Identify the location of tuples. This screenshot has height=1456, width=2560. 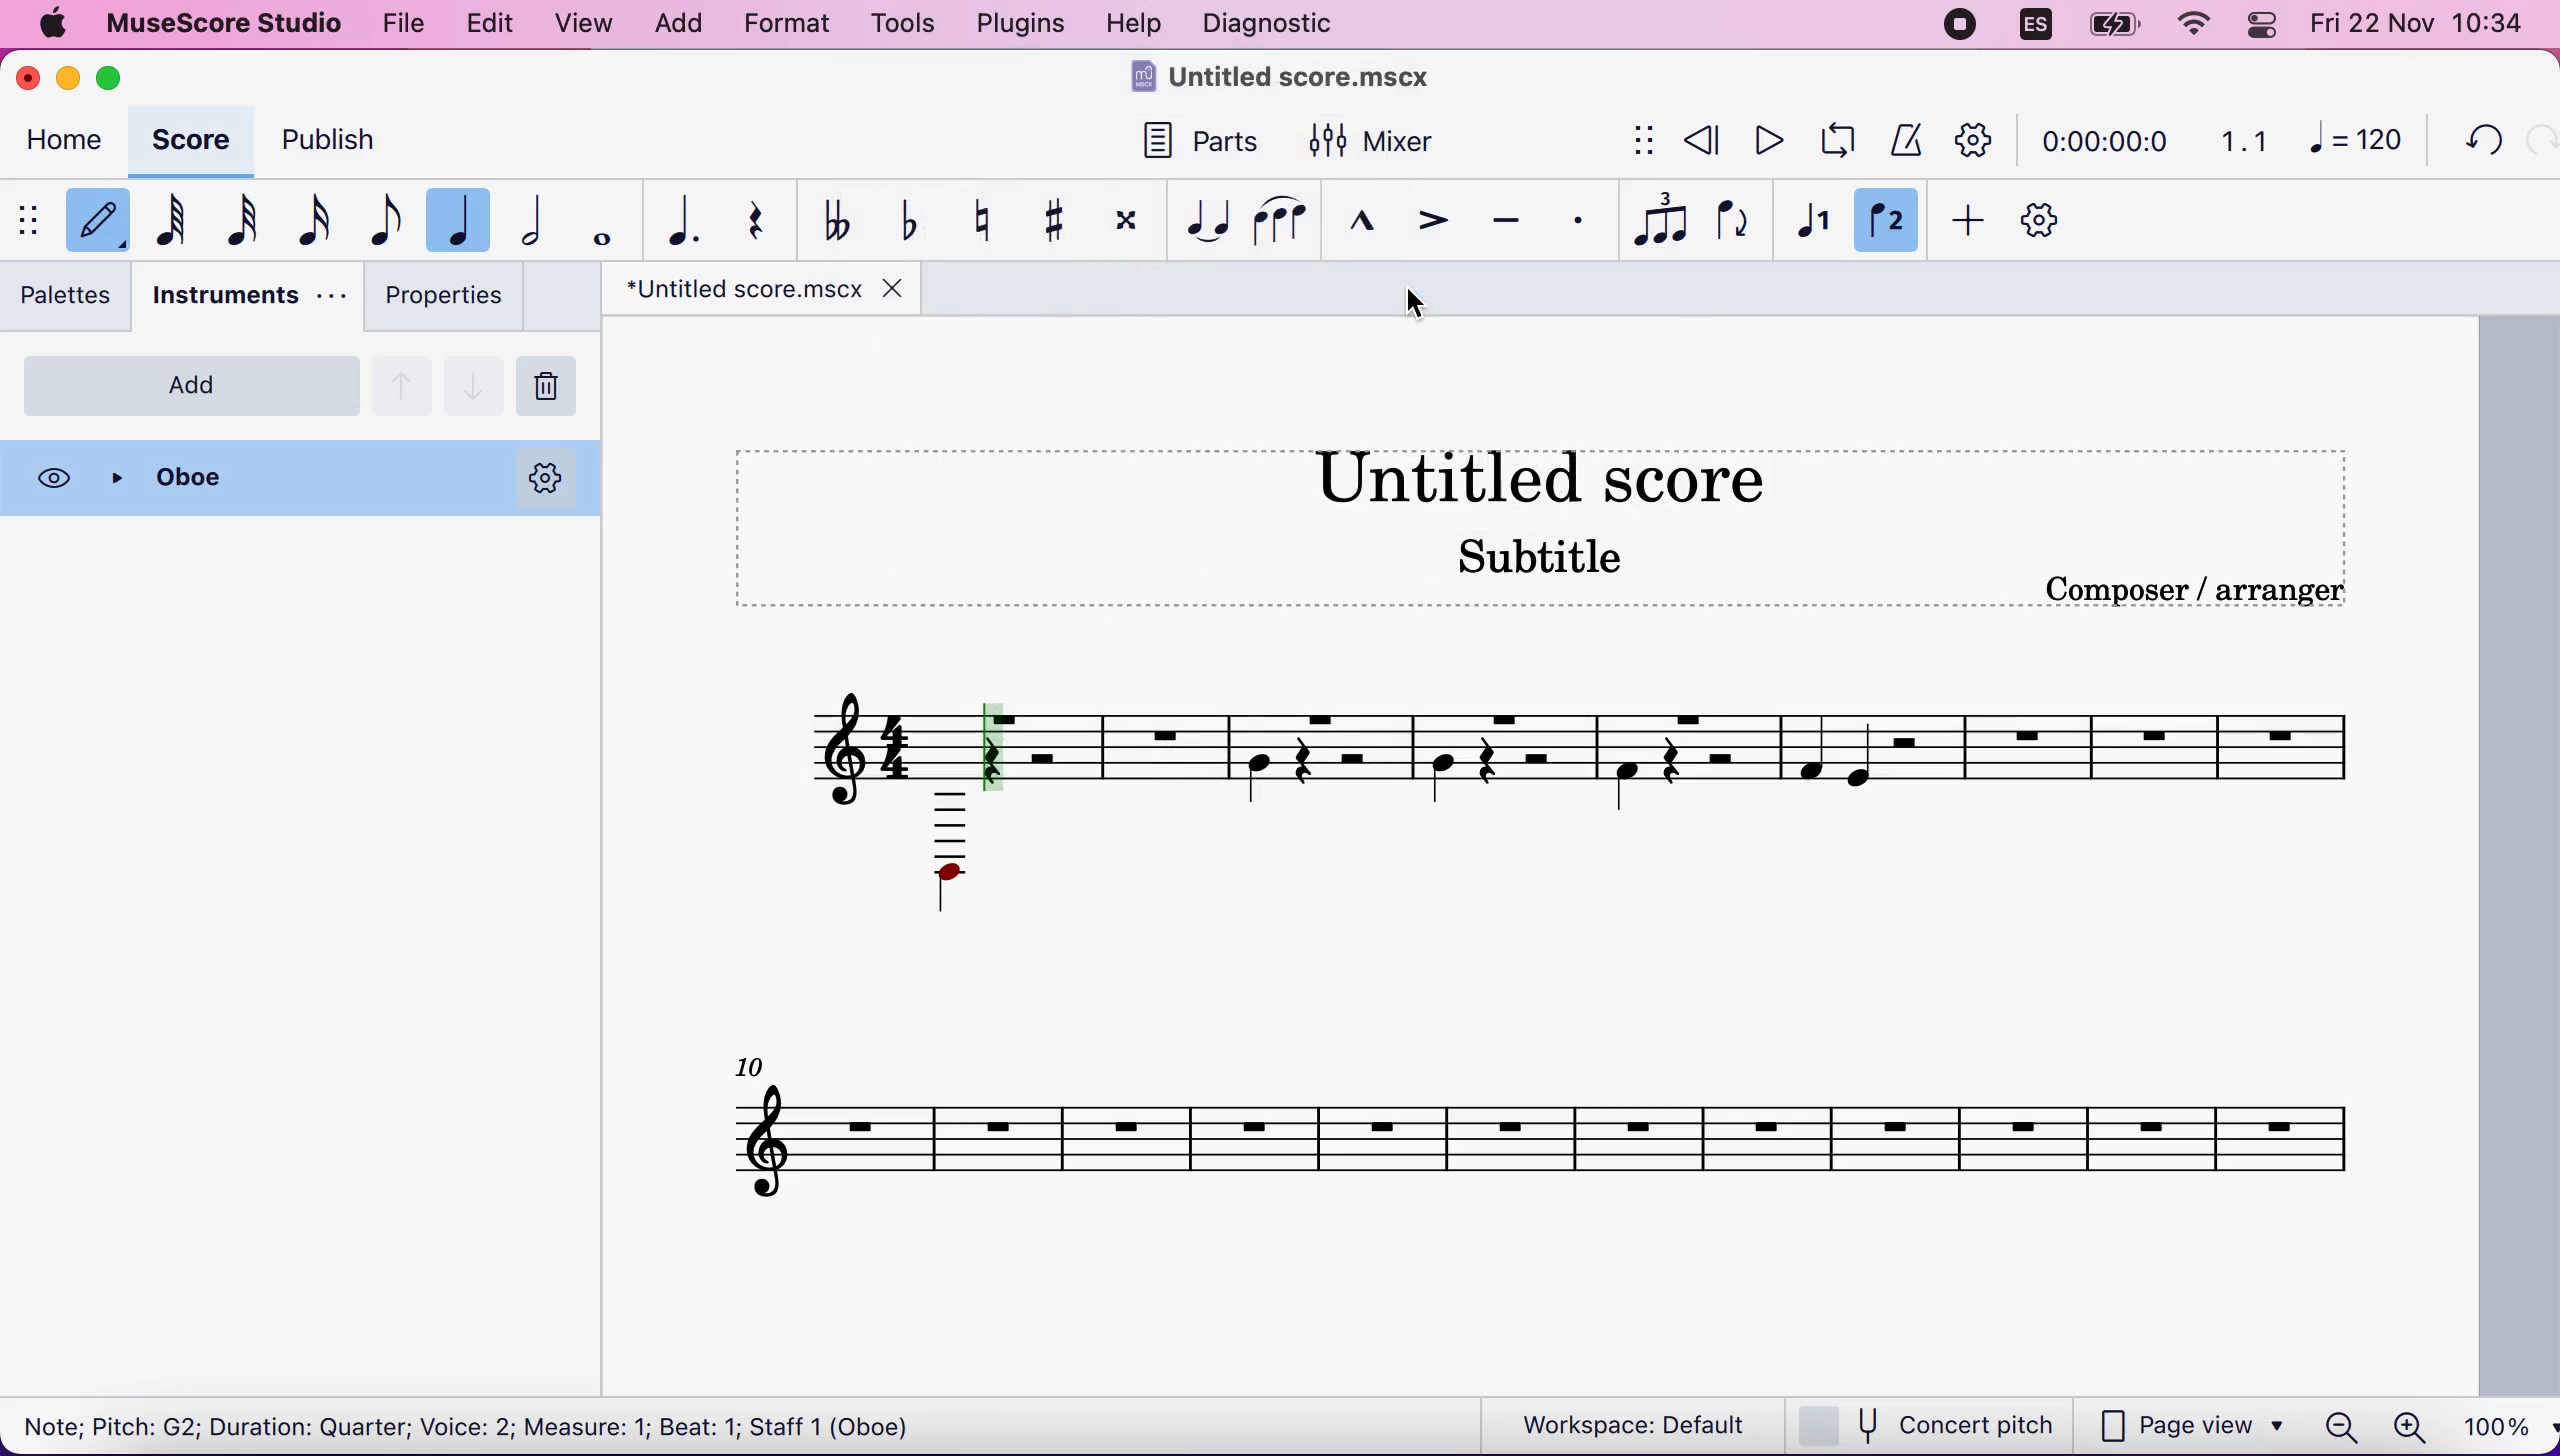
(1650, 220).